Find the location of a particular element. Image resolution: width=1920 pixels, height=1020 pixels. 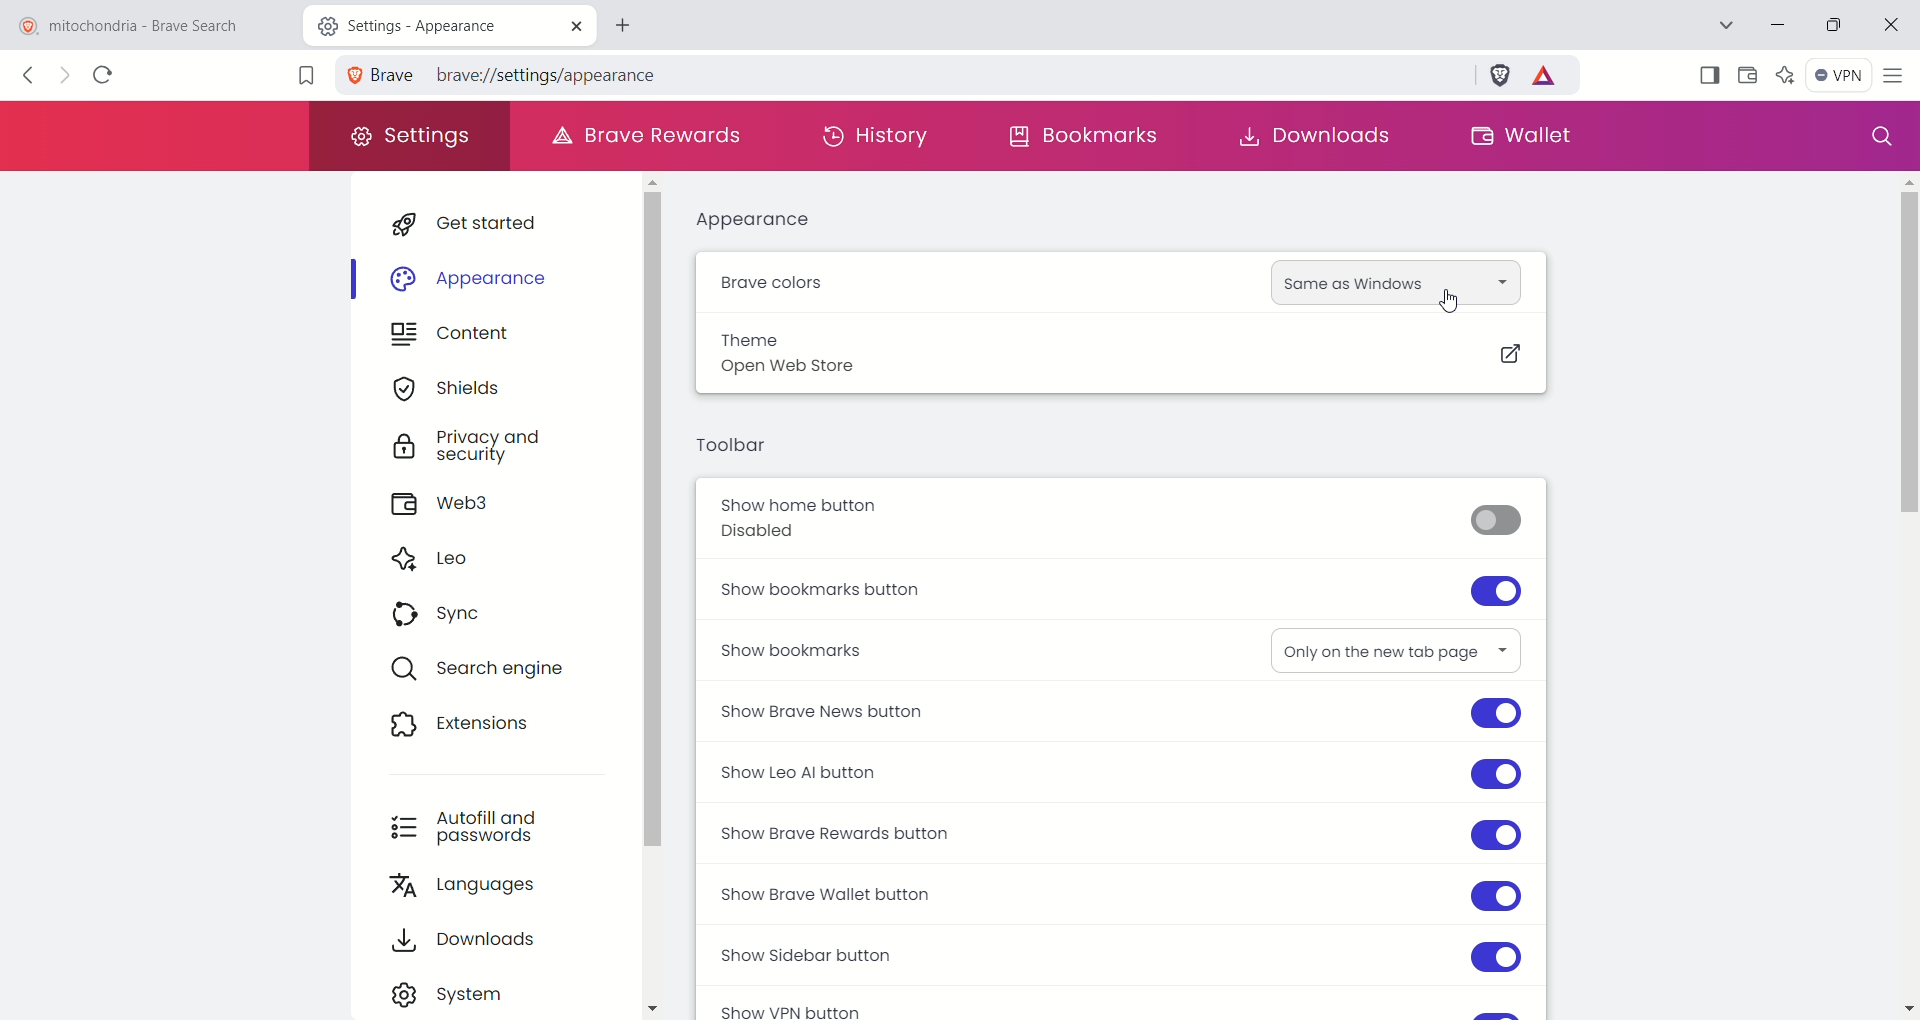

new tab is located at coordinates (631, 23).